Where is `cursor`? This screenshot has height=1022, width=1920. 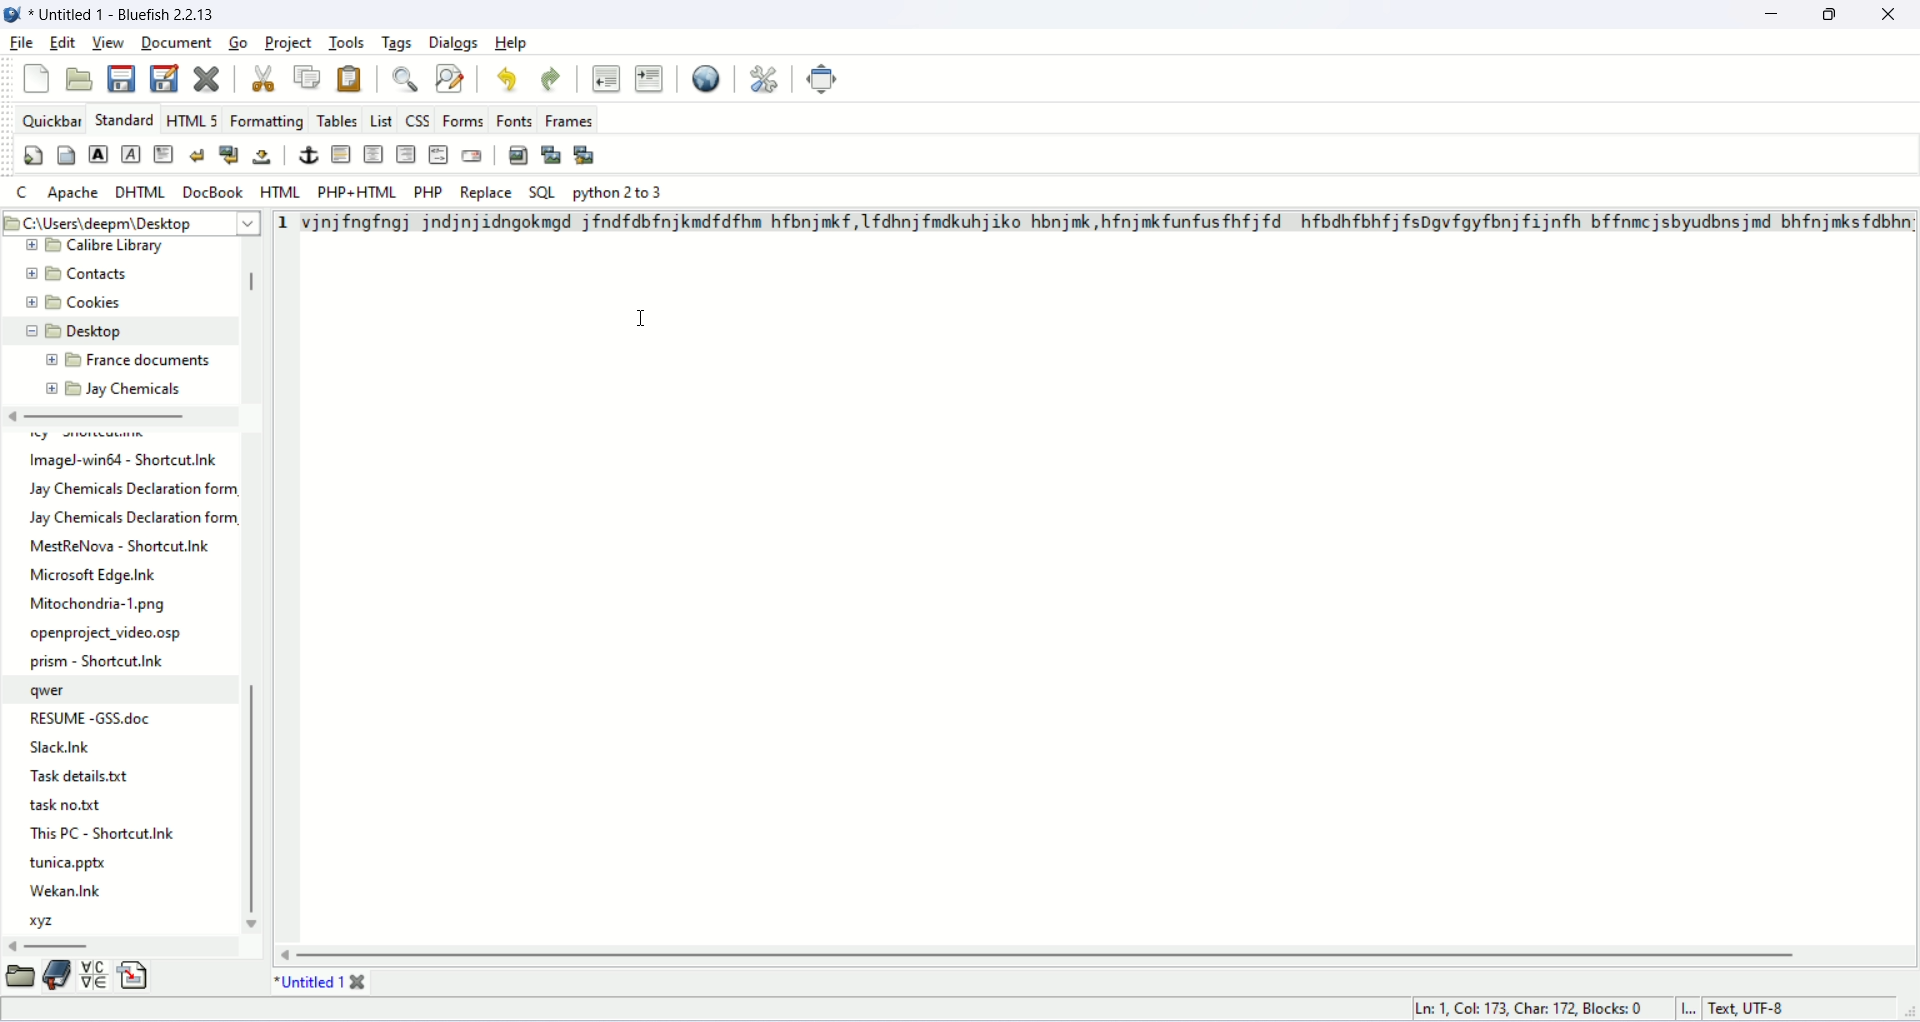 cursor is located at coordinates (644, 321).